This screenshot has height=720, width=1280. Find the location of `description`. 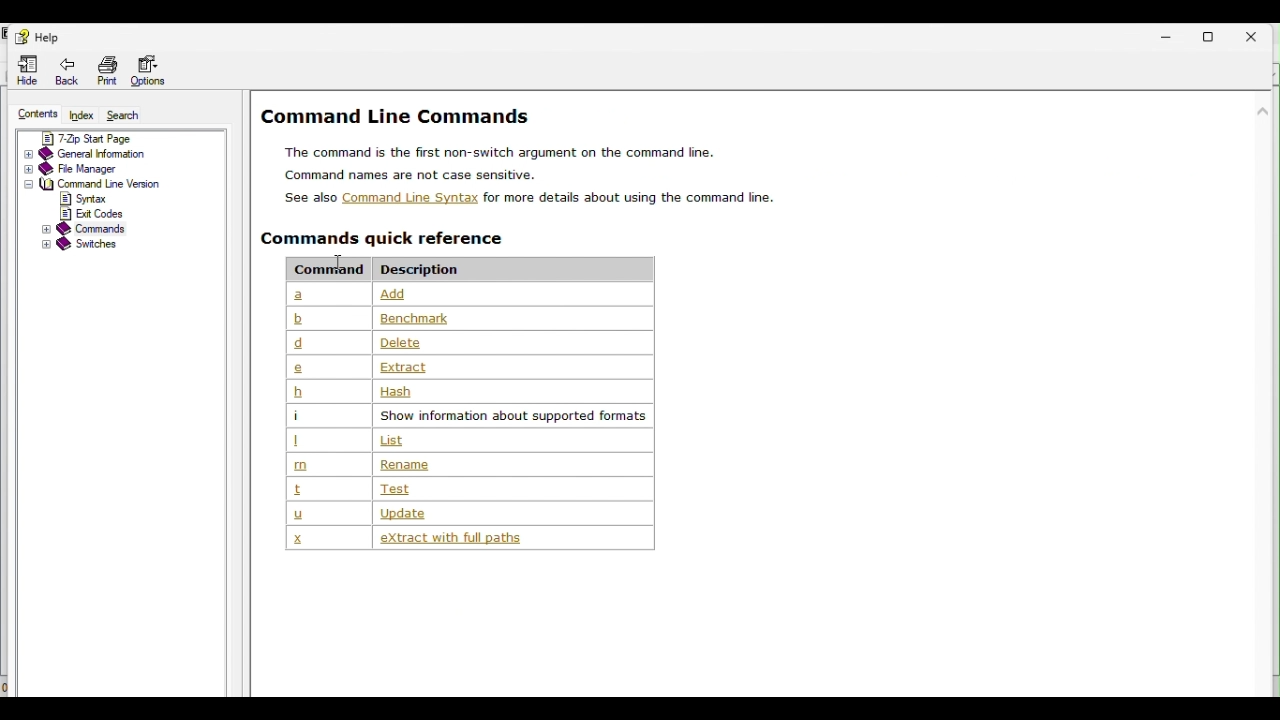

description is located at coordinates (406, 489).